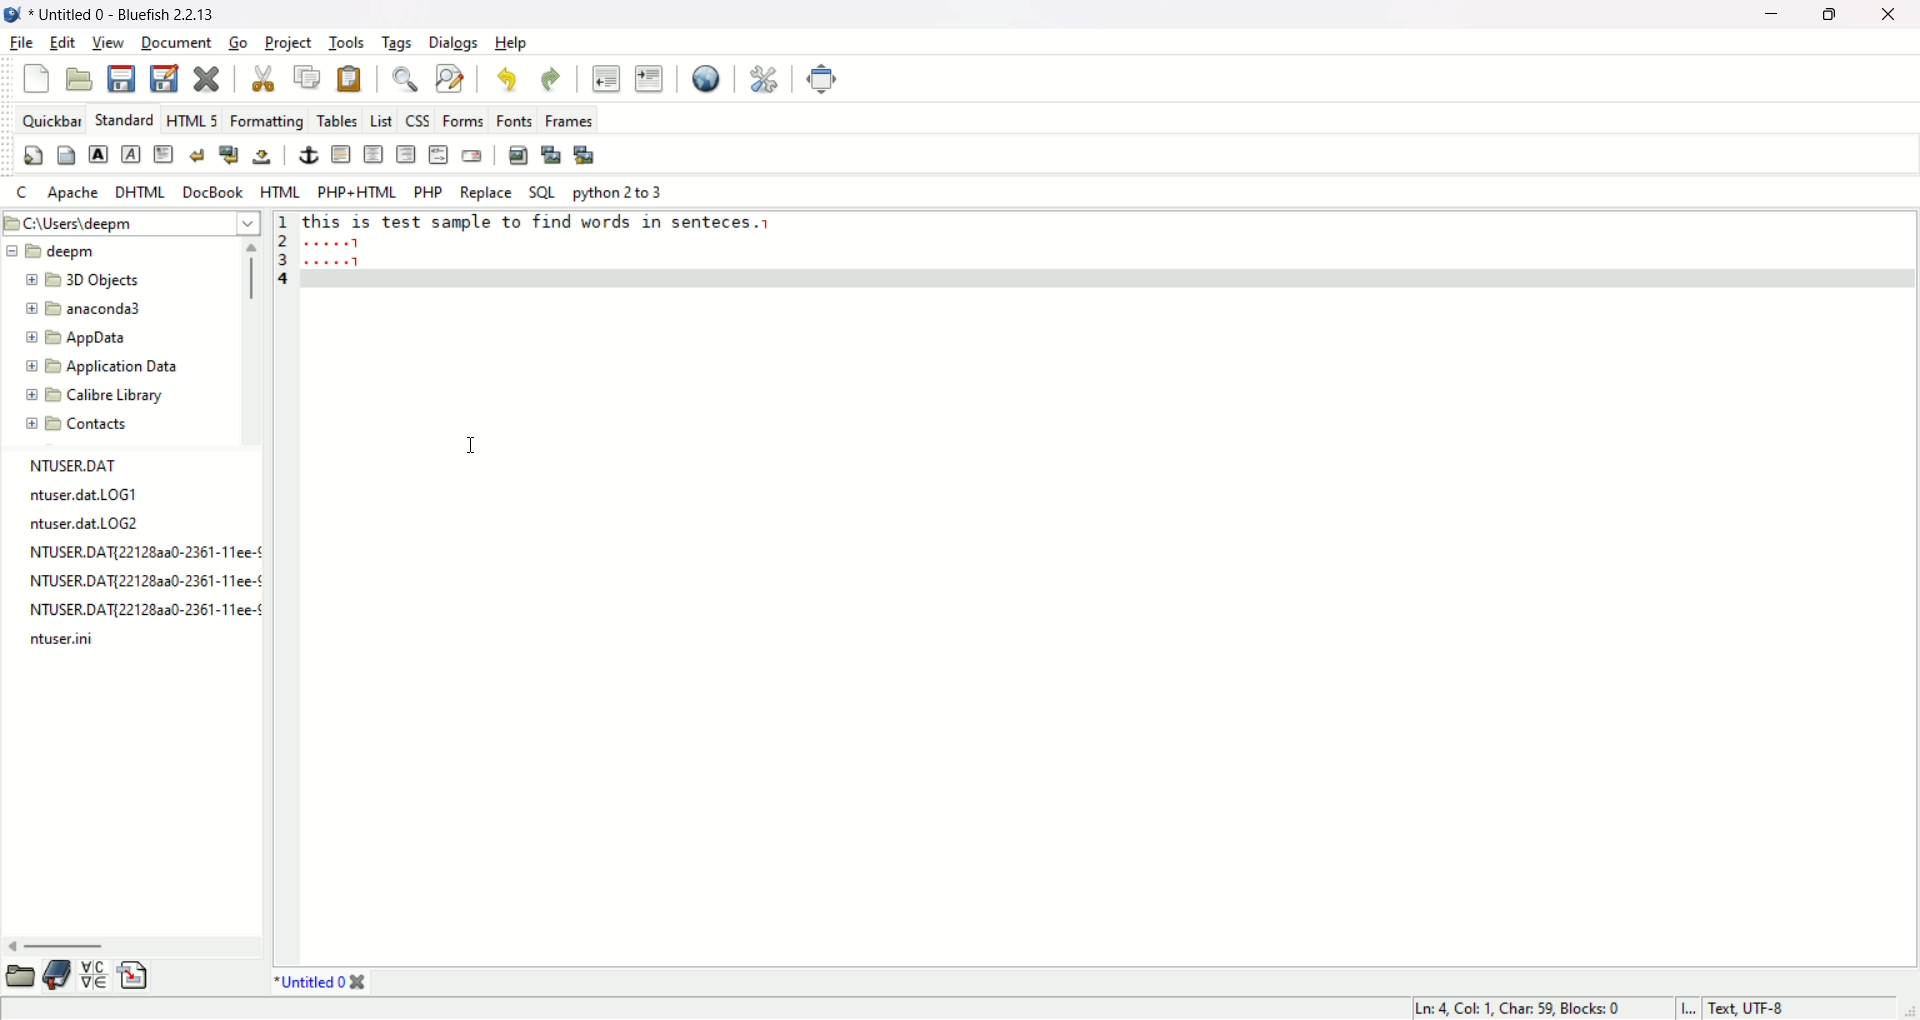 The width and height of the screenshot is (1920, 1020). Describe the element at coordinates (132, 223) in the screenshot. I see `C:\Users\deepm` at that location.